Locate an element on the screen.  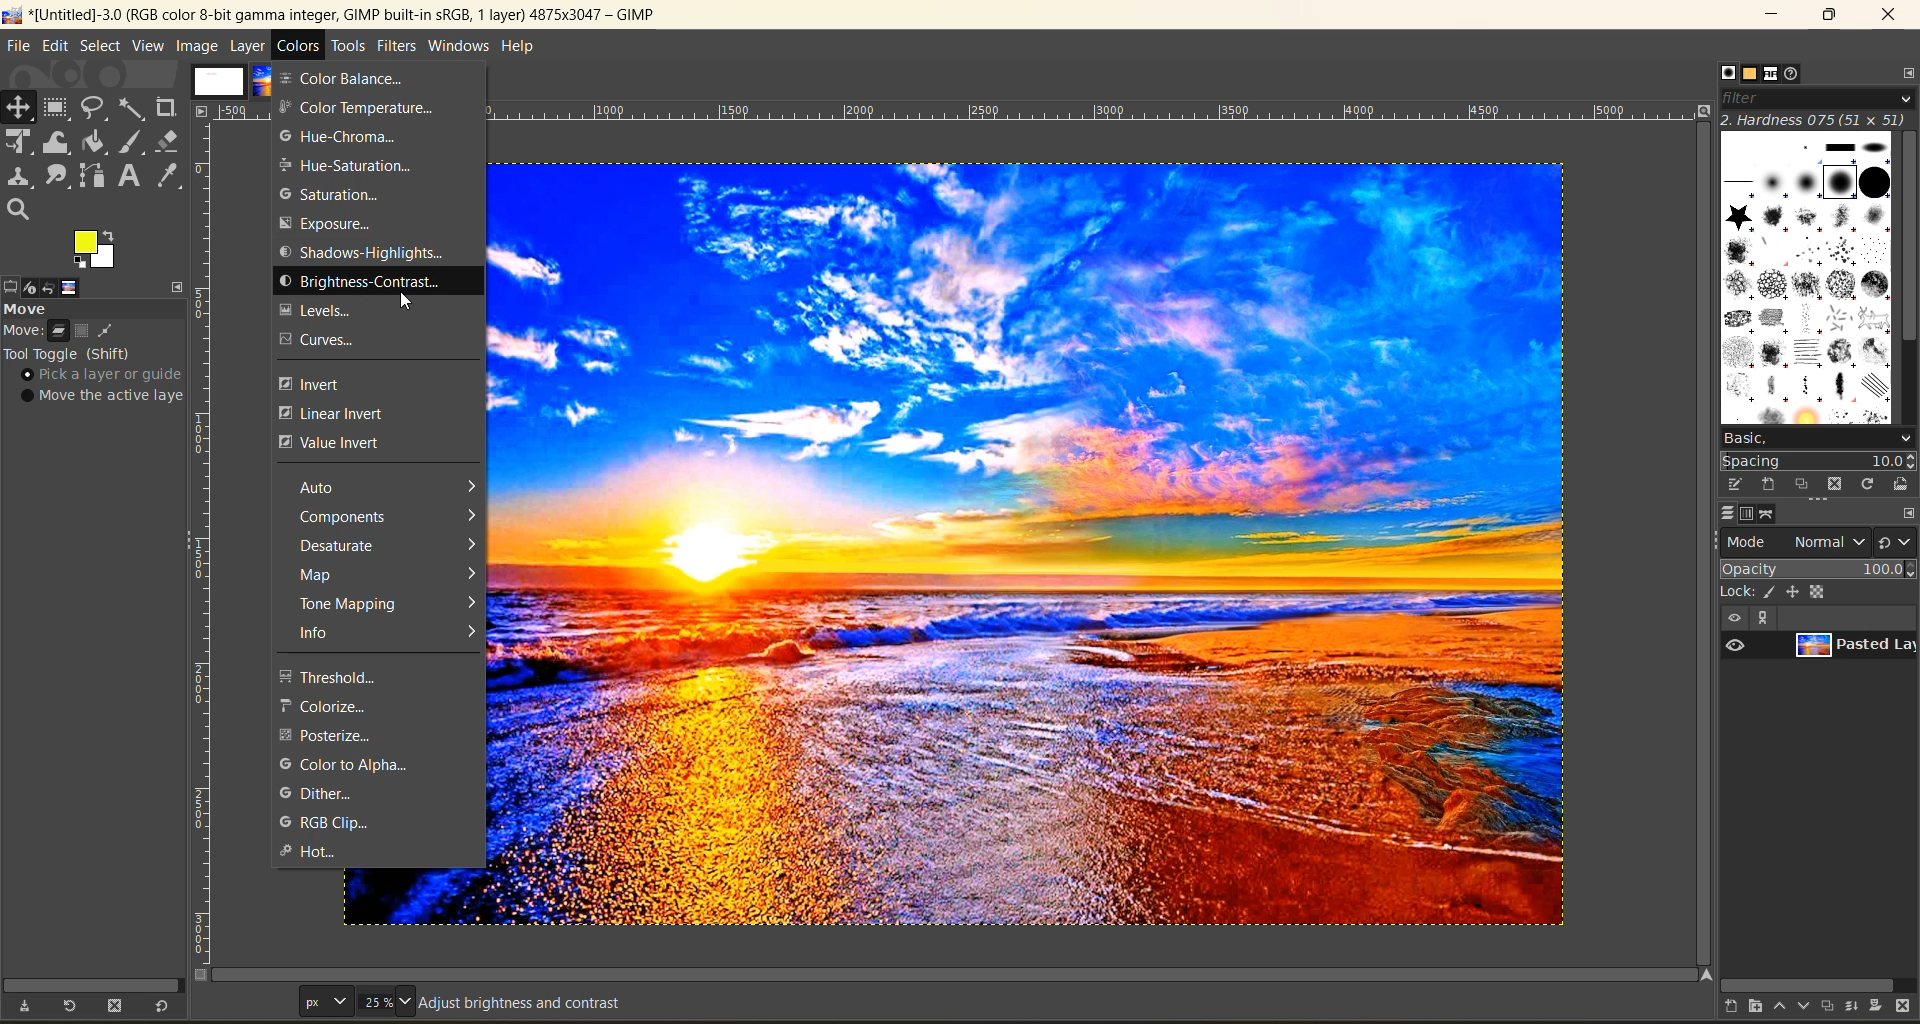
create a new brush is located at coordinates (1766, 483).